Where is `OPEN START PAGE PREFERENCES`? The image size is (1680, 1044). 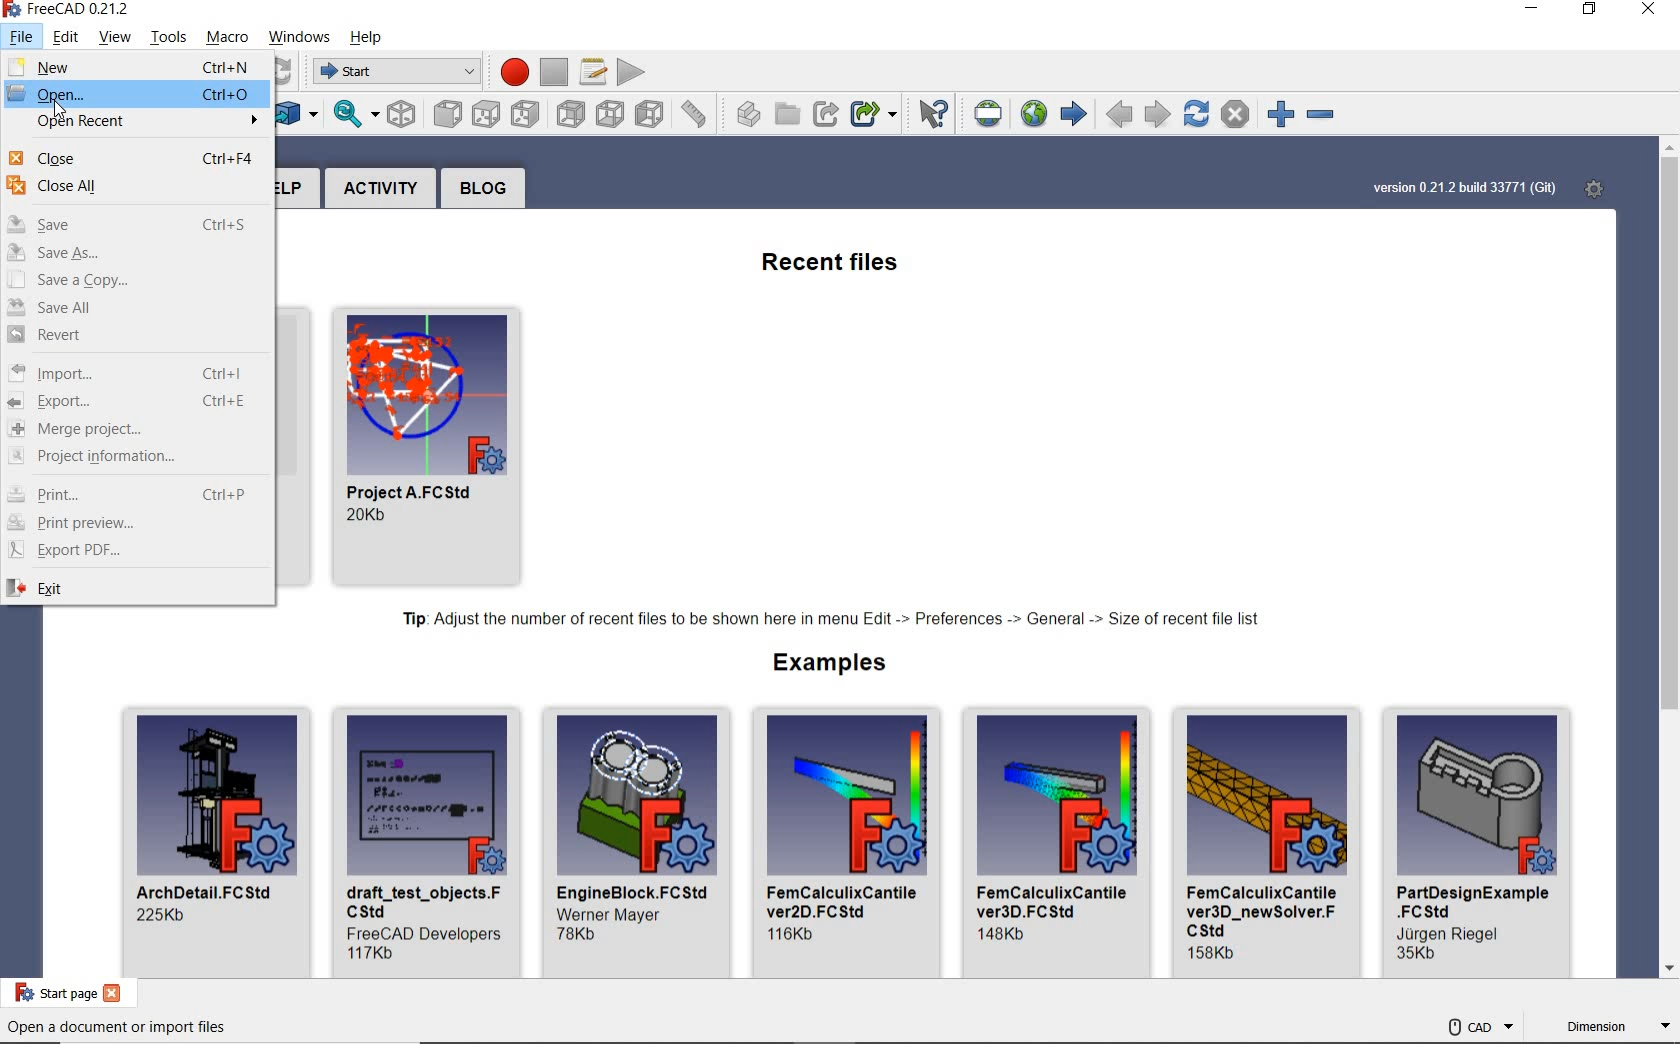 OPEN START PAGE PREFERENCES is located at coordinates (1591, 187).